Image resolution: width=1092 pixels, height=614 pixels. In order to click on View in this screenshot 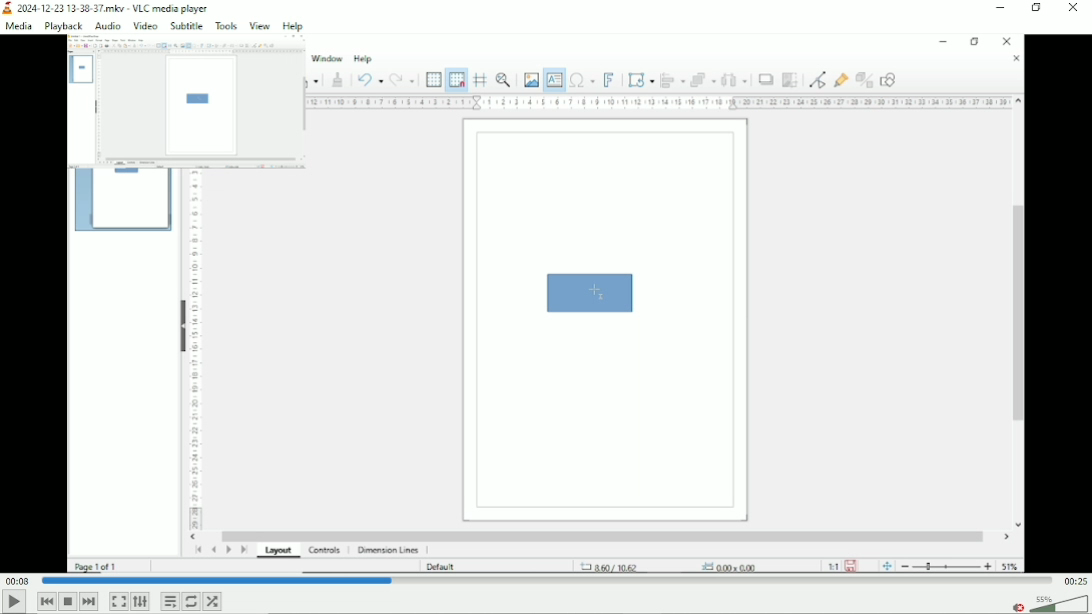, I will do `click(260, 26)`.